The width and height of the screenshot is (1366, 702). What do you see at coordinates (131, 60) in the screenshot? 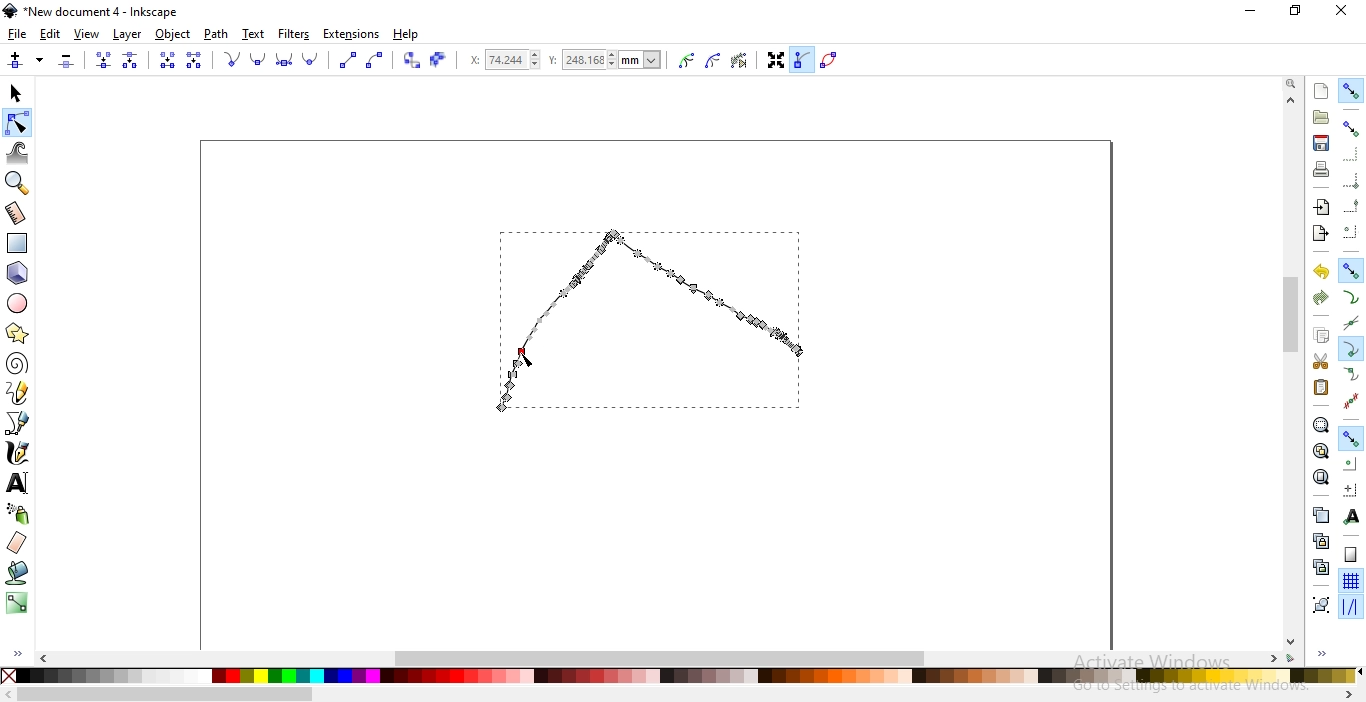
I see `break at selected nodes` at bounding box center [131, 60].